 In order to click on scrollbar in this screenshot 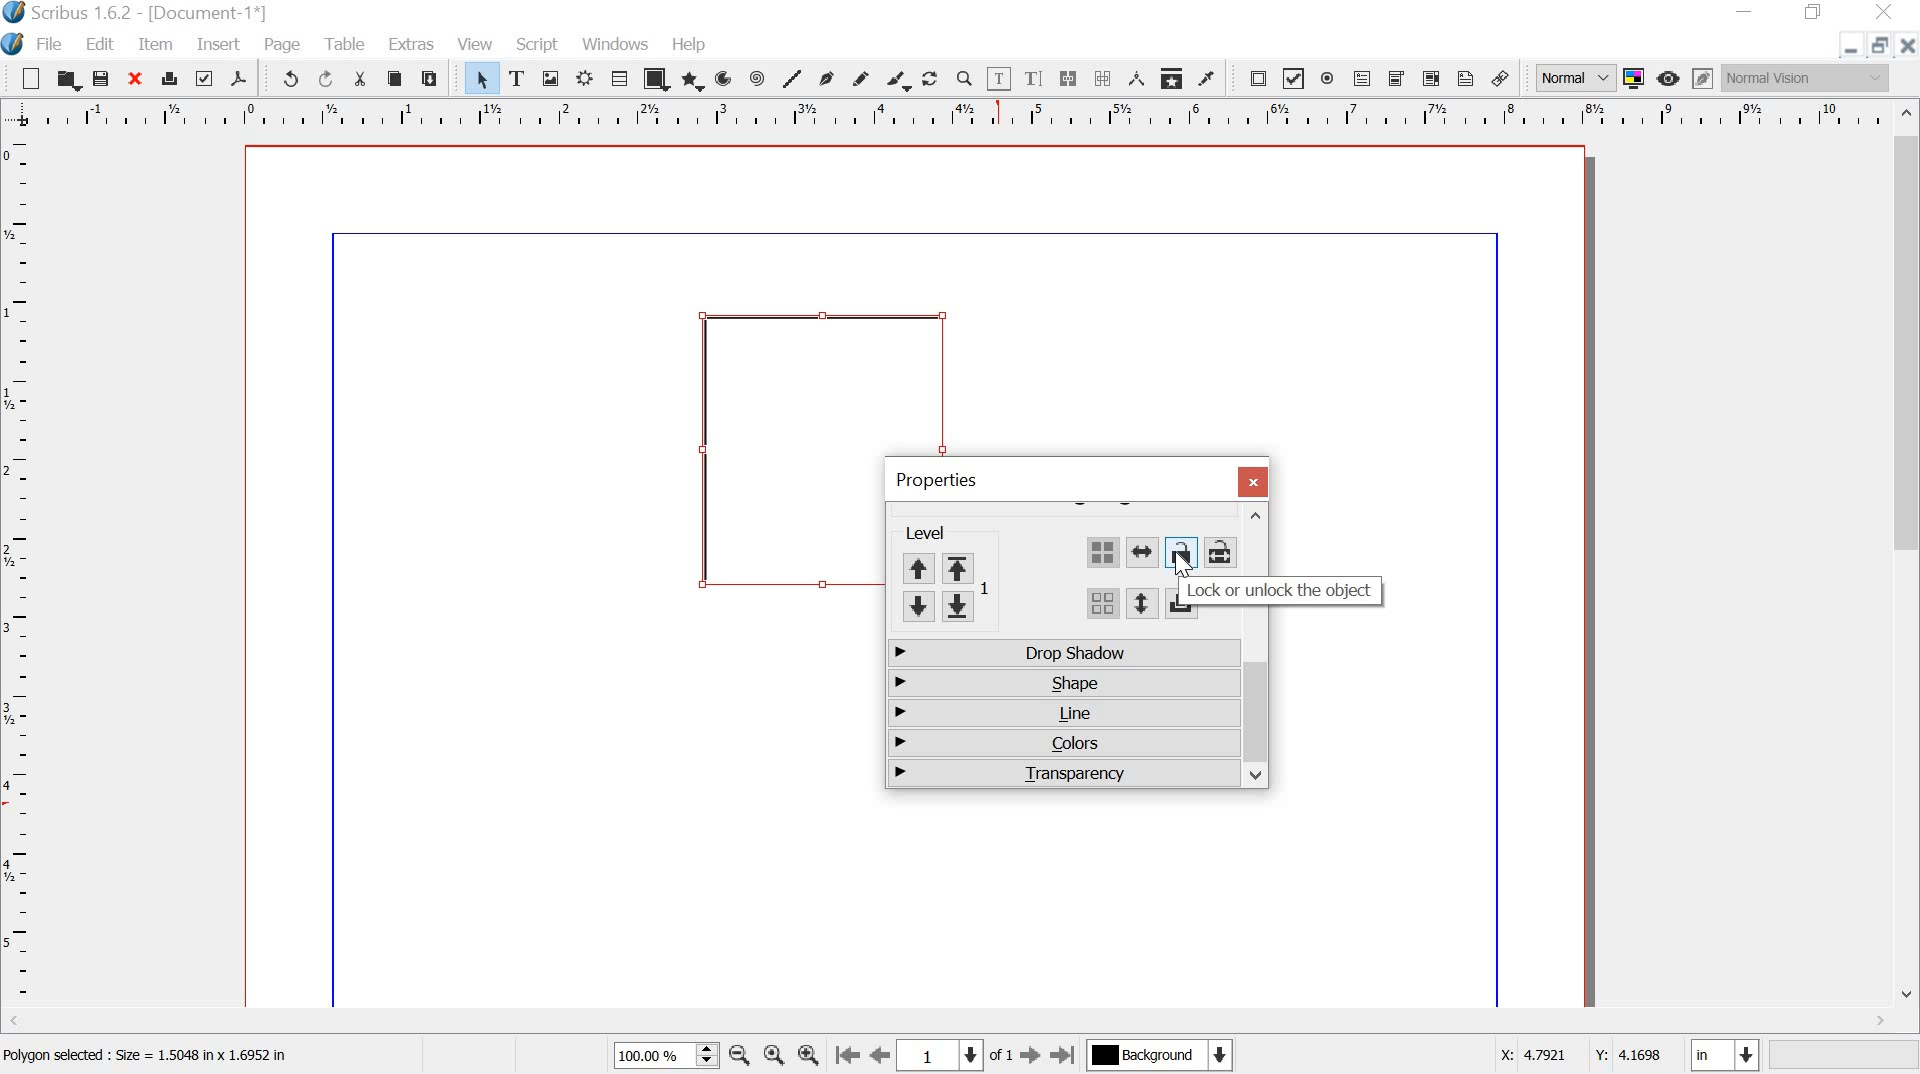, I will do `click(949, 1023)`.